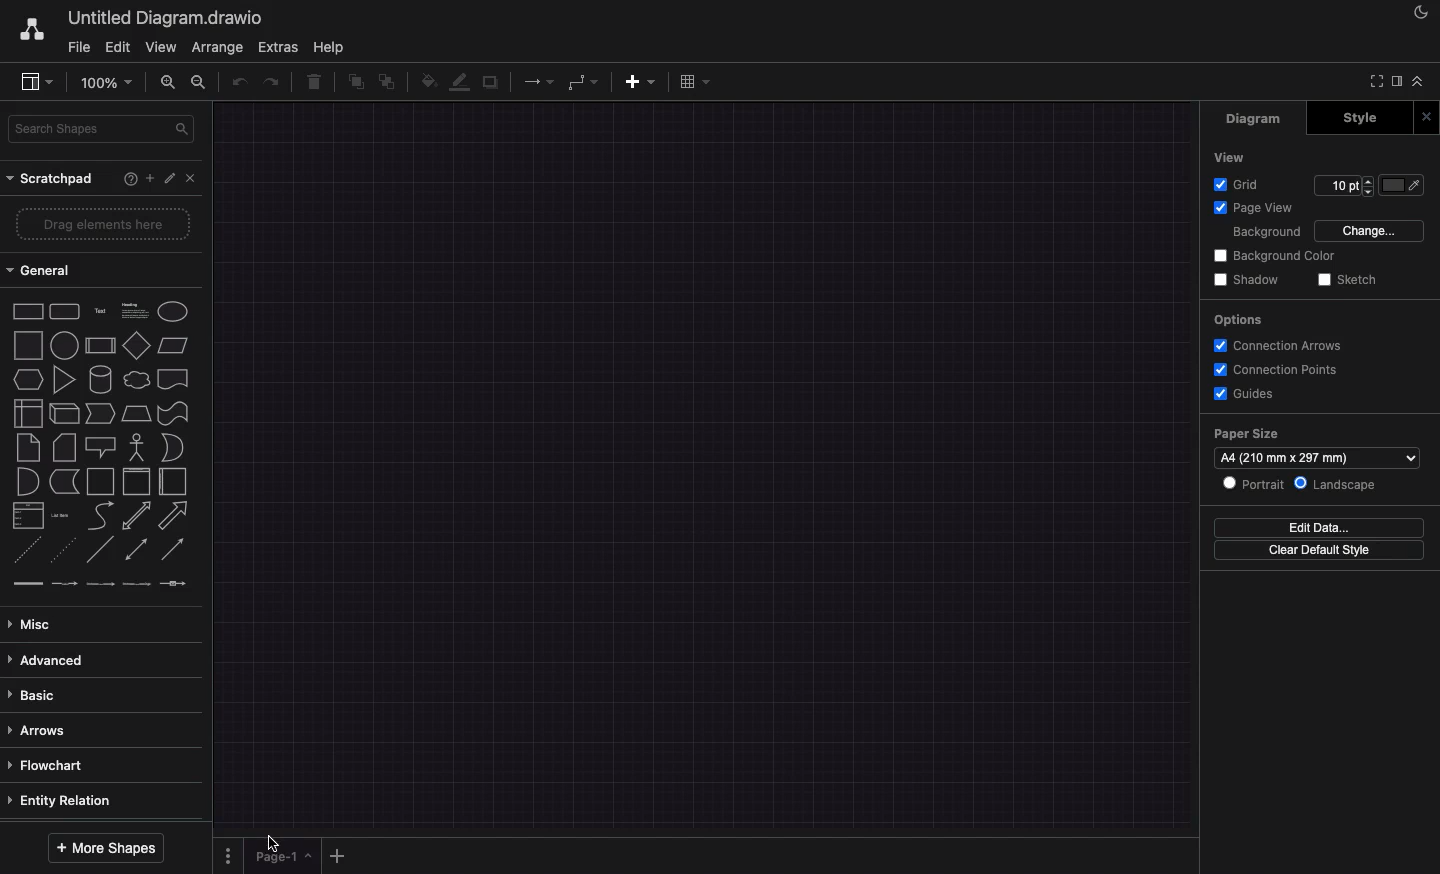 This screenshot has width=1440, height=874. What do you see at coordinates (28, 583) in the screenshot?
I see `link` at bounding box center [28, 583].